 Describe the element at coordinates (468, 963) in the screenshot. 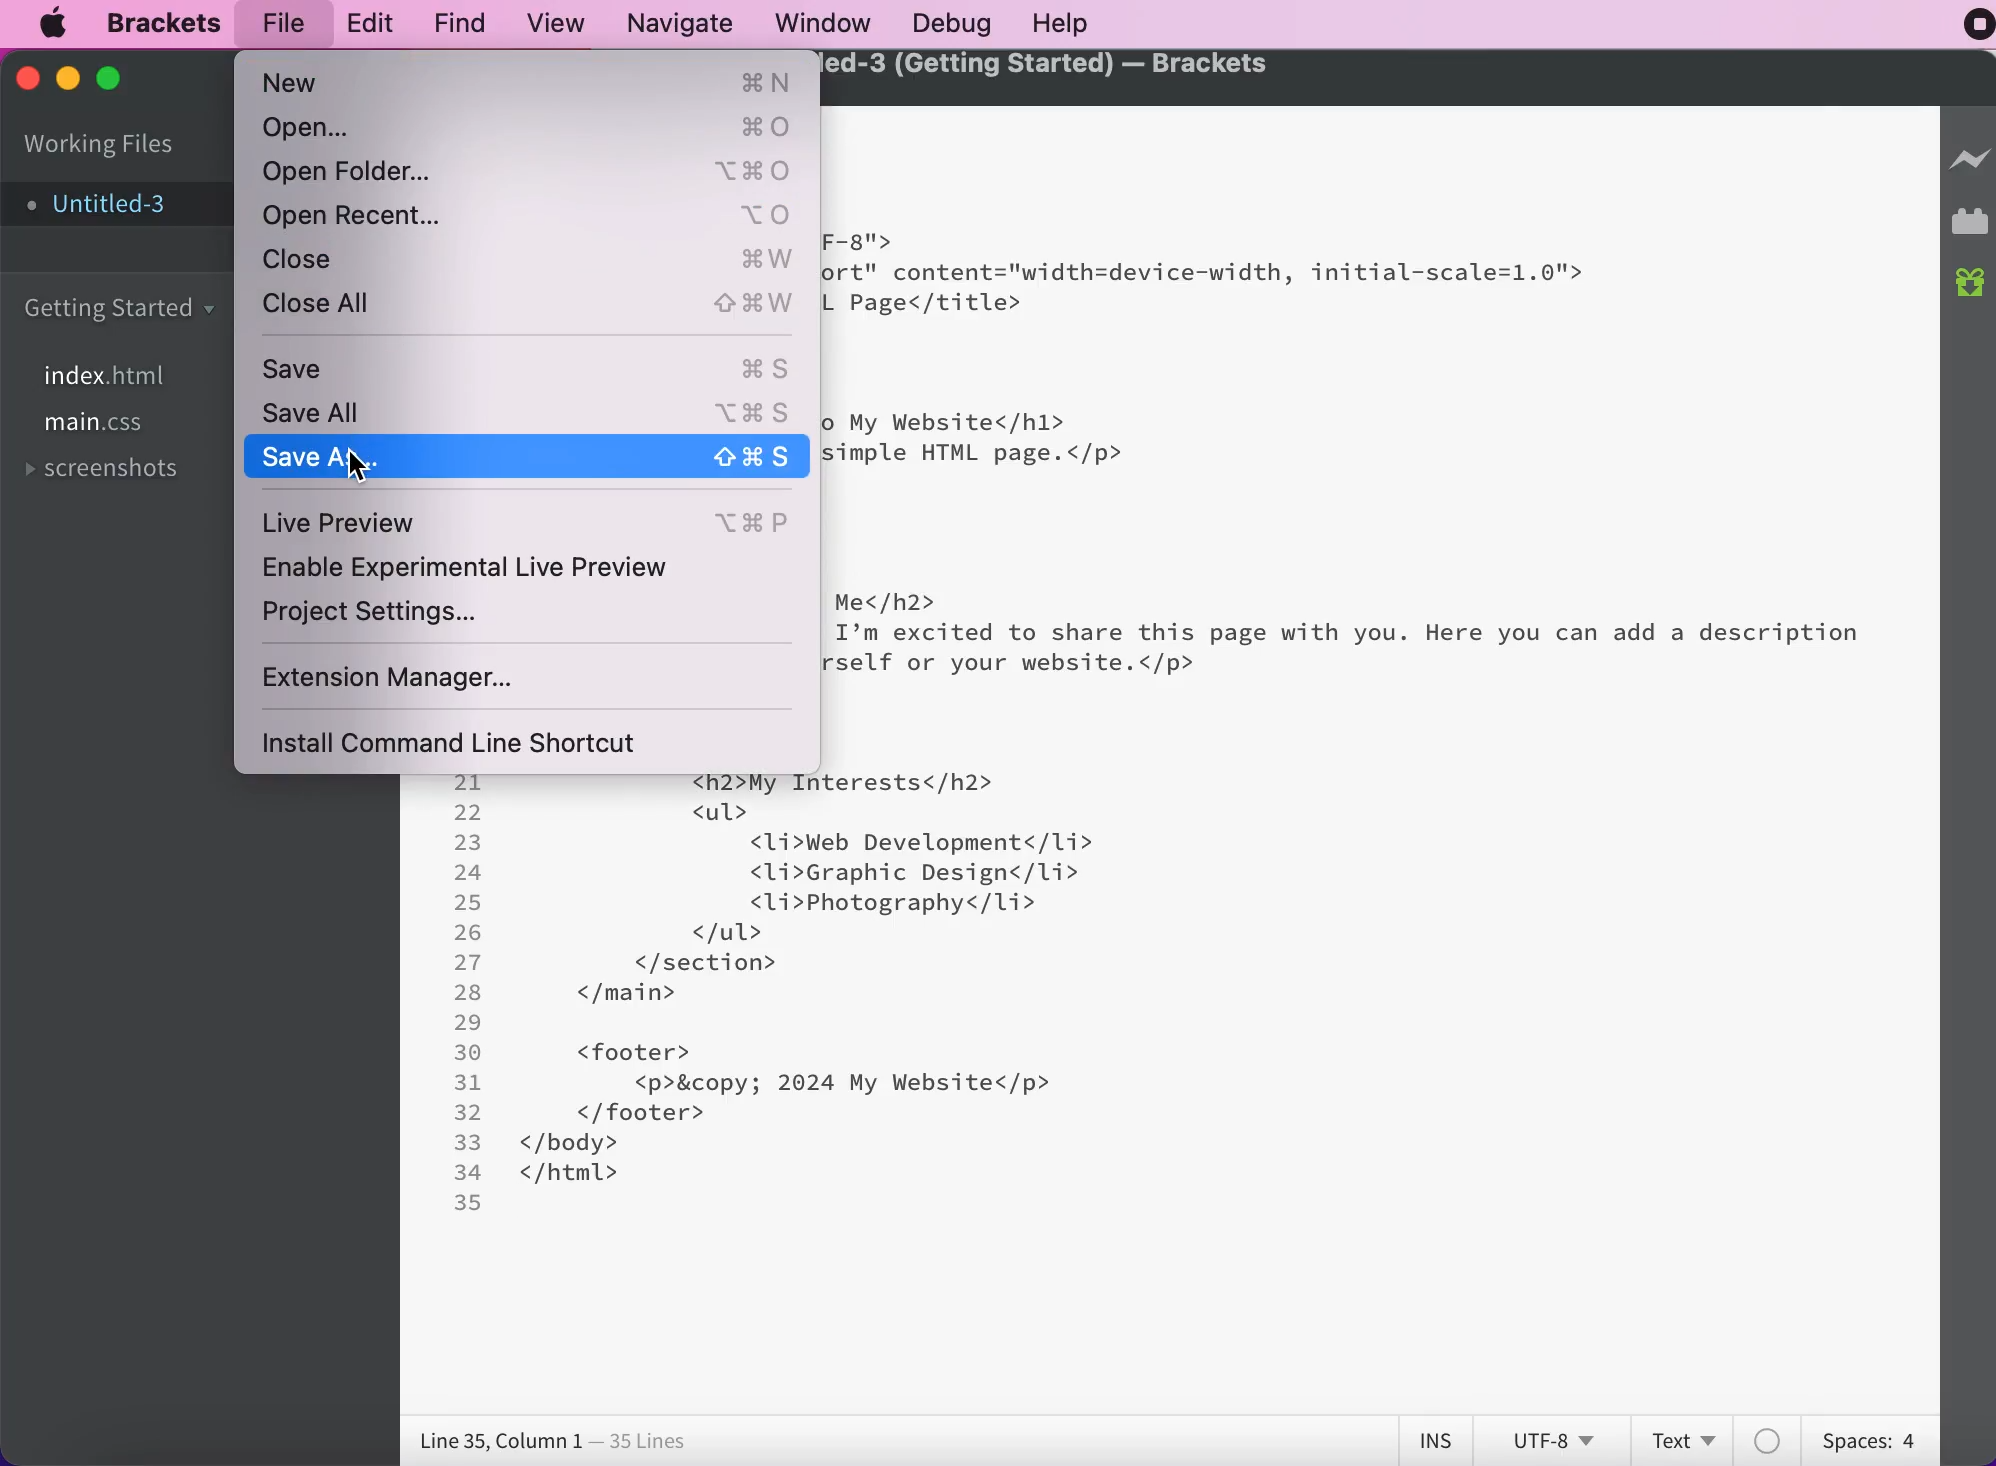

I see `27` at that location.